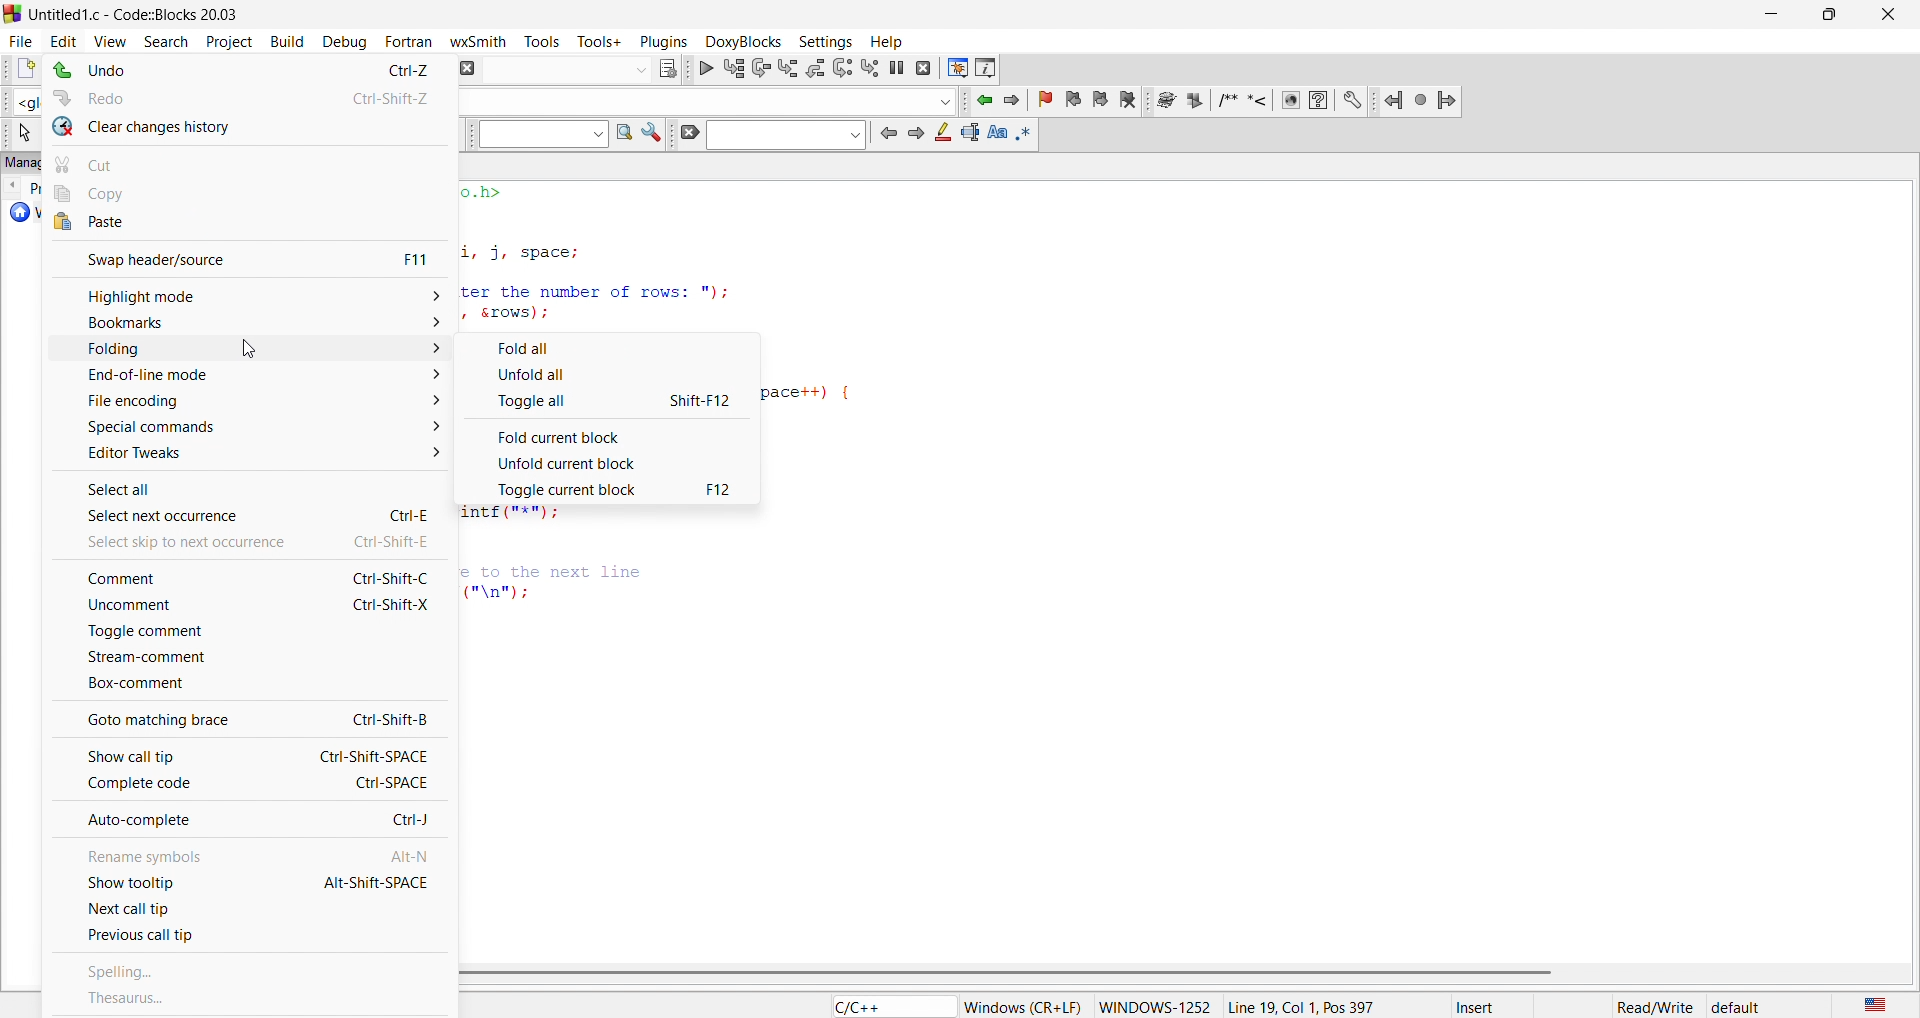  Describe the element at coordinates (240, 608) in the screenshot. I see `uncomment` at that location.